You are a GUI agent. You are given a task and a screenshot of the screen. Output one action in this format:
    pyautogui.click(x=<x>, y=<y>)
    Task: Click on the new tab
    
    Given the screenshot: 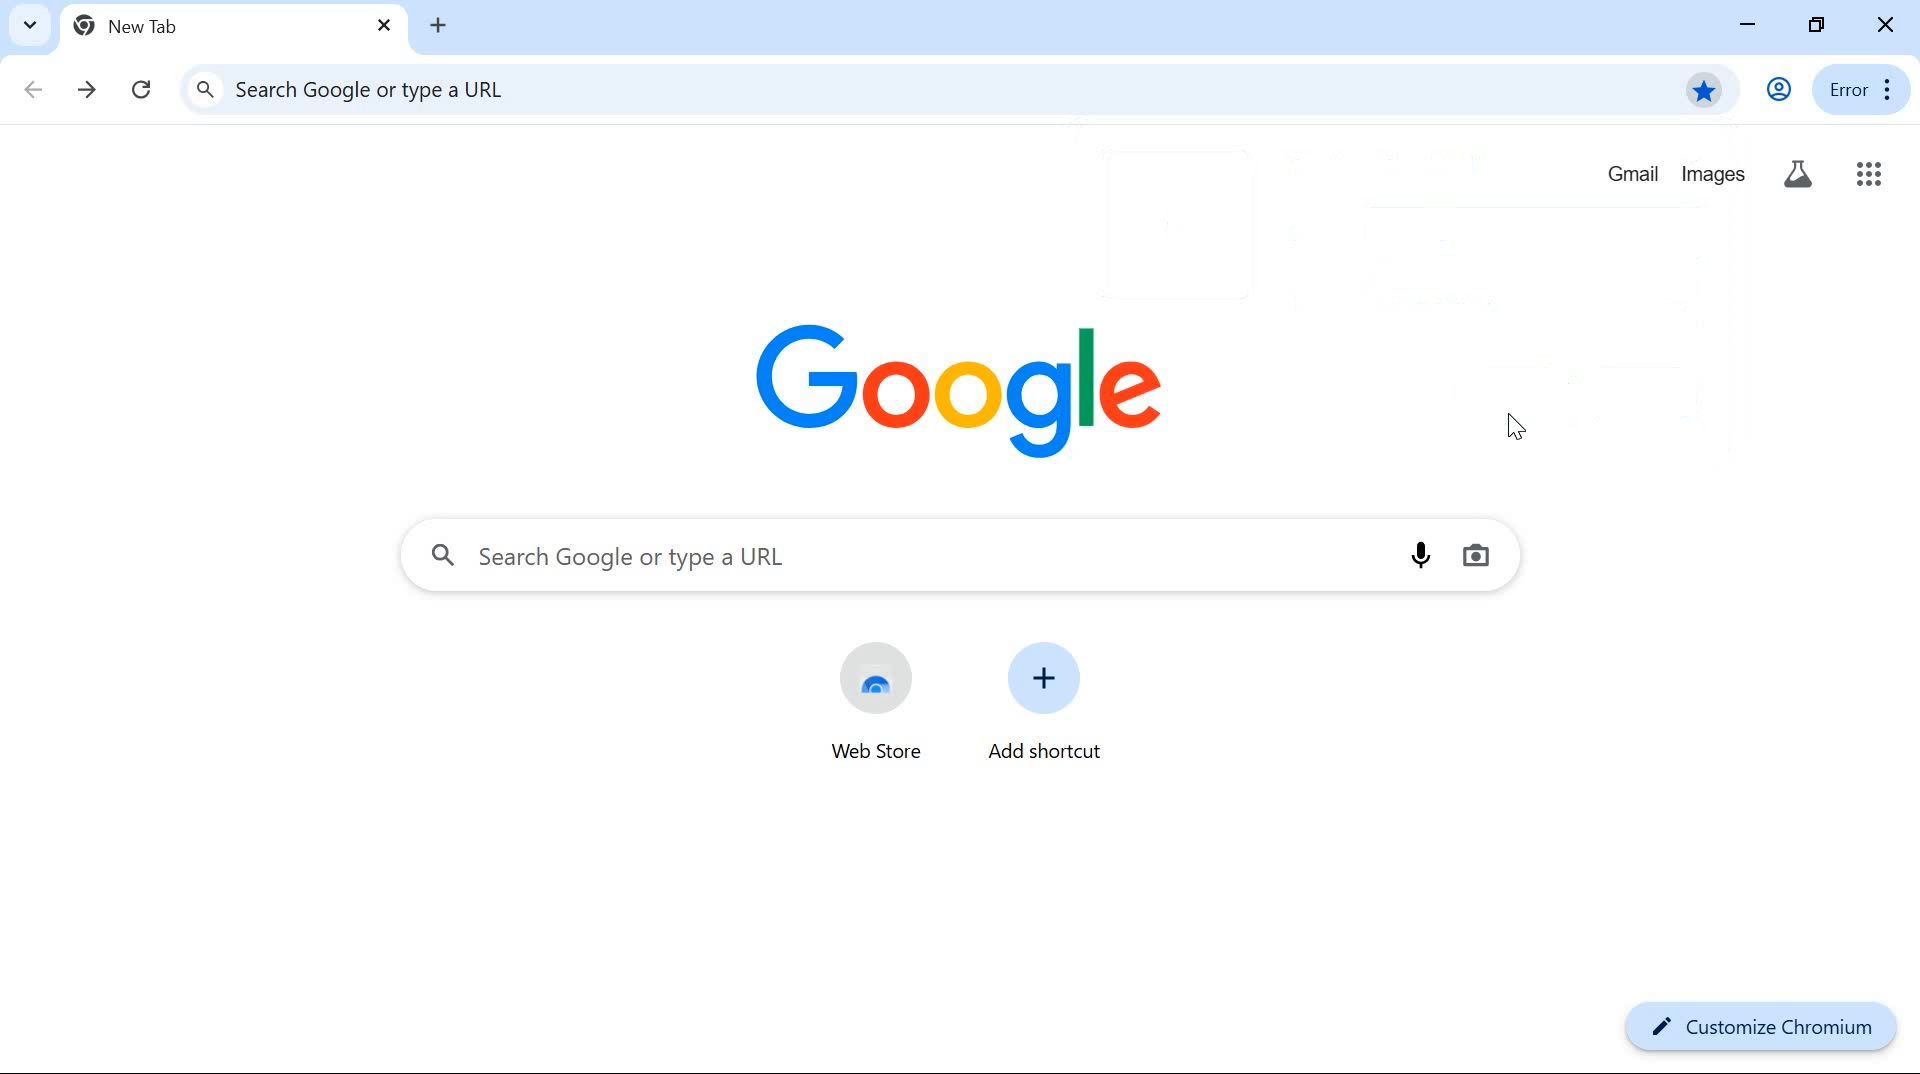 What is the action you would take?
    pyautogui.click(x=437, y=25)
    